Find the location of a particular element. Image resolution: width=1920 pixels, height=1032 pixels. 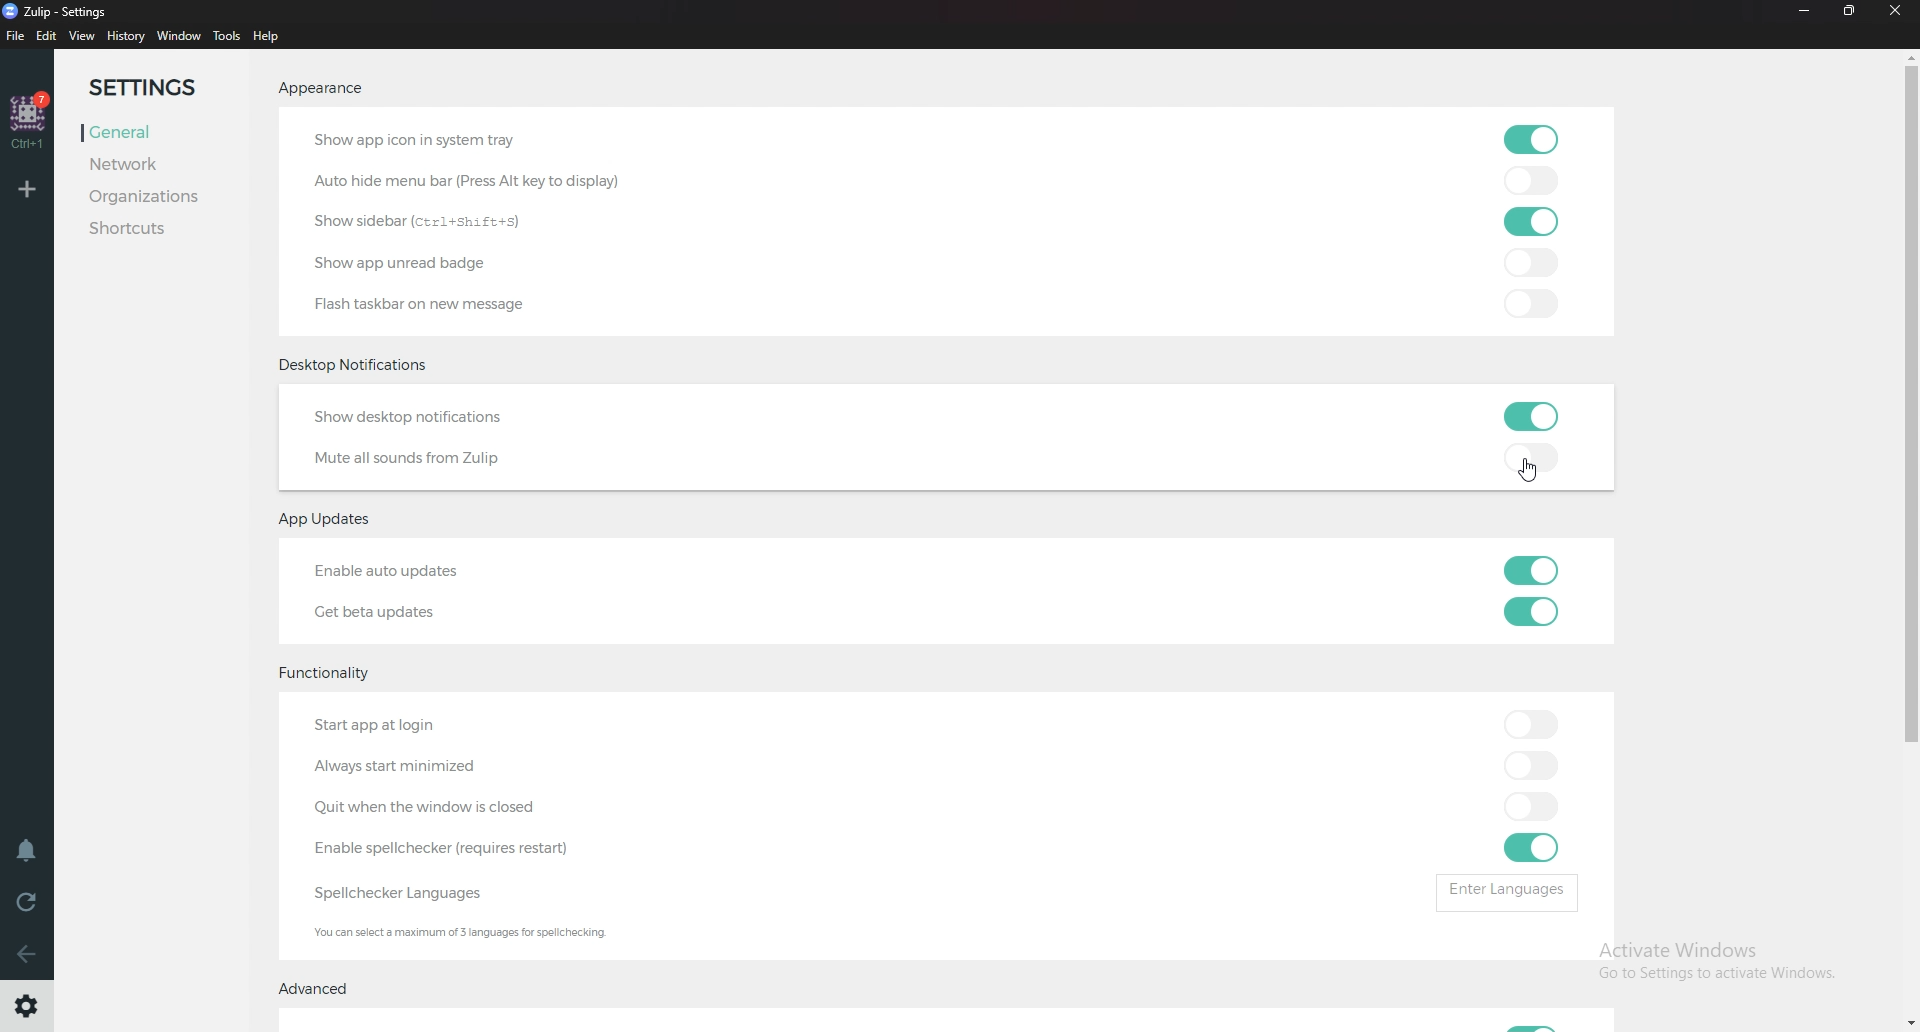

back is located at coordinates (27, 948).